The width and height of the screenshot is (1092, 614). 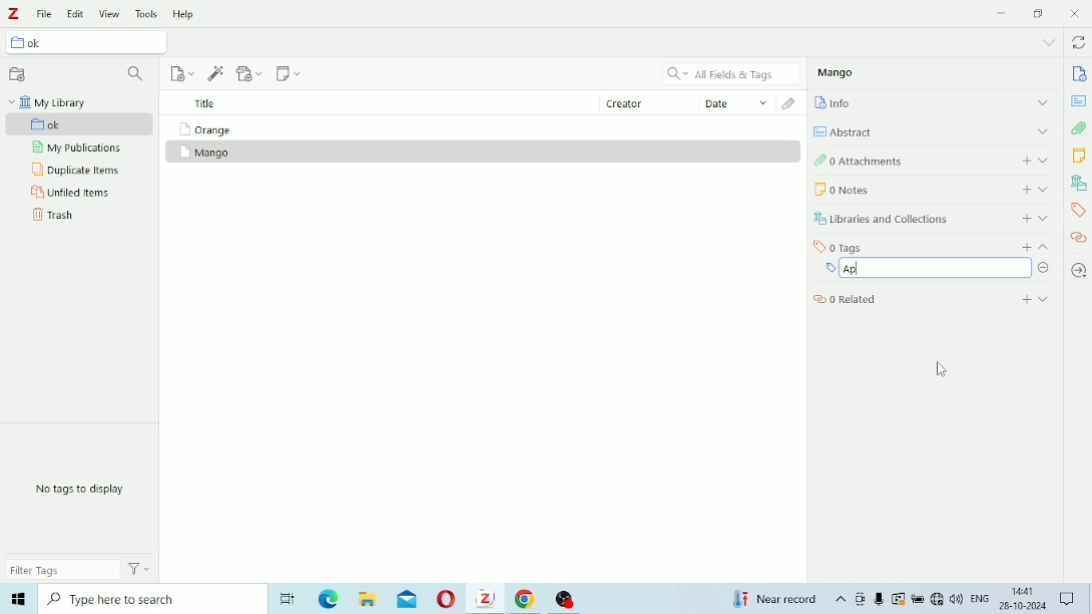 What do you see at coordinates (207, 104) in the screenshot?
I see `Title` at bounding box center [207, 104].